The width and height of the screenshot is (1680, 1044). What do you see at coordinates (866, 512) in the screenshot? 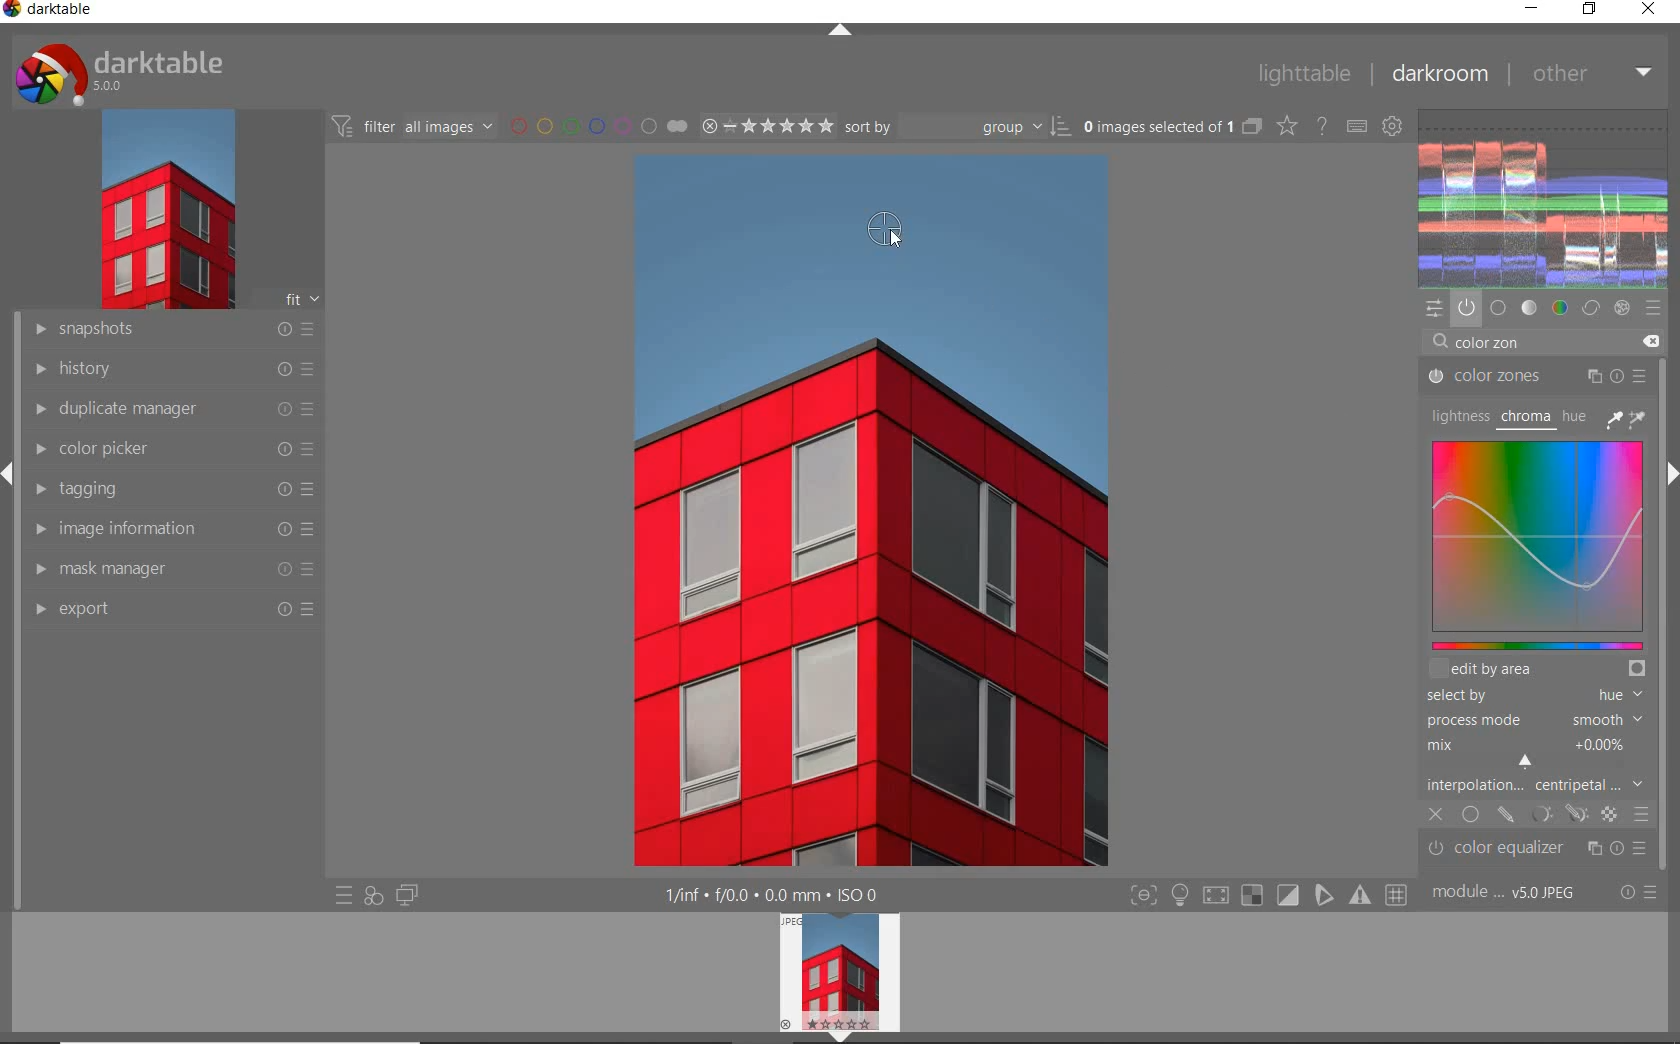
I see `selected image` at bounding box center [866, 512].